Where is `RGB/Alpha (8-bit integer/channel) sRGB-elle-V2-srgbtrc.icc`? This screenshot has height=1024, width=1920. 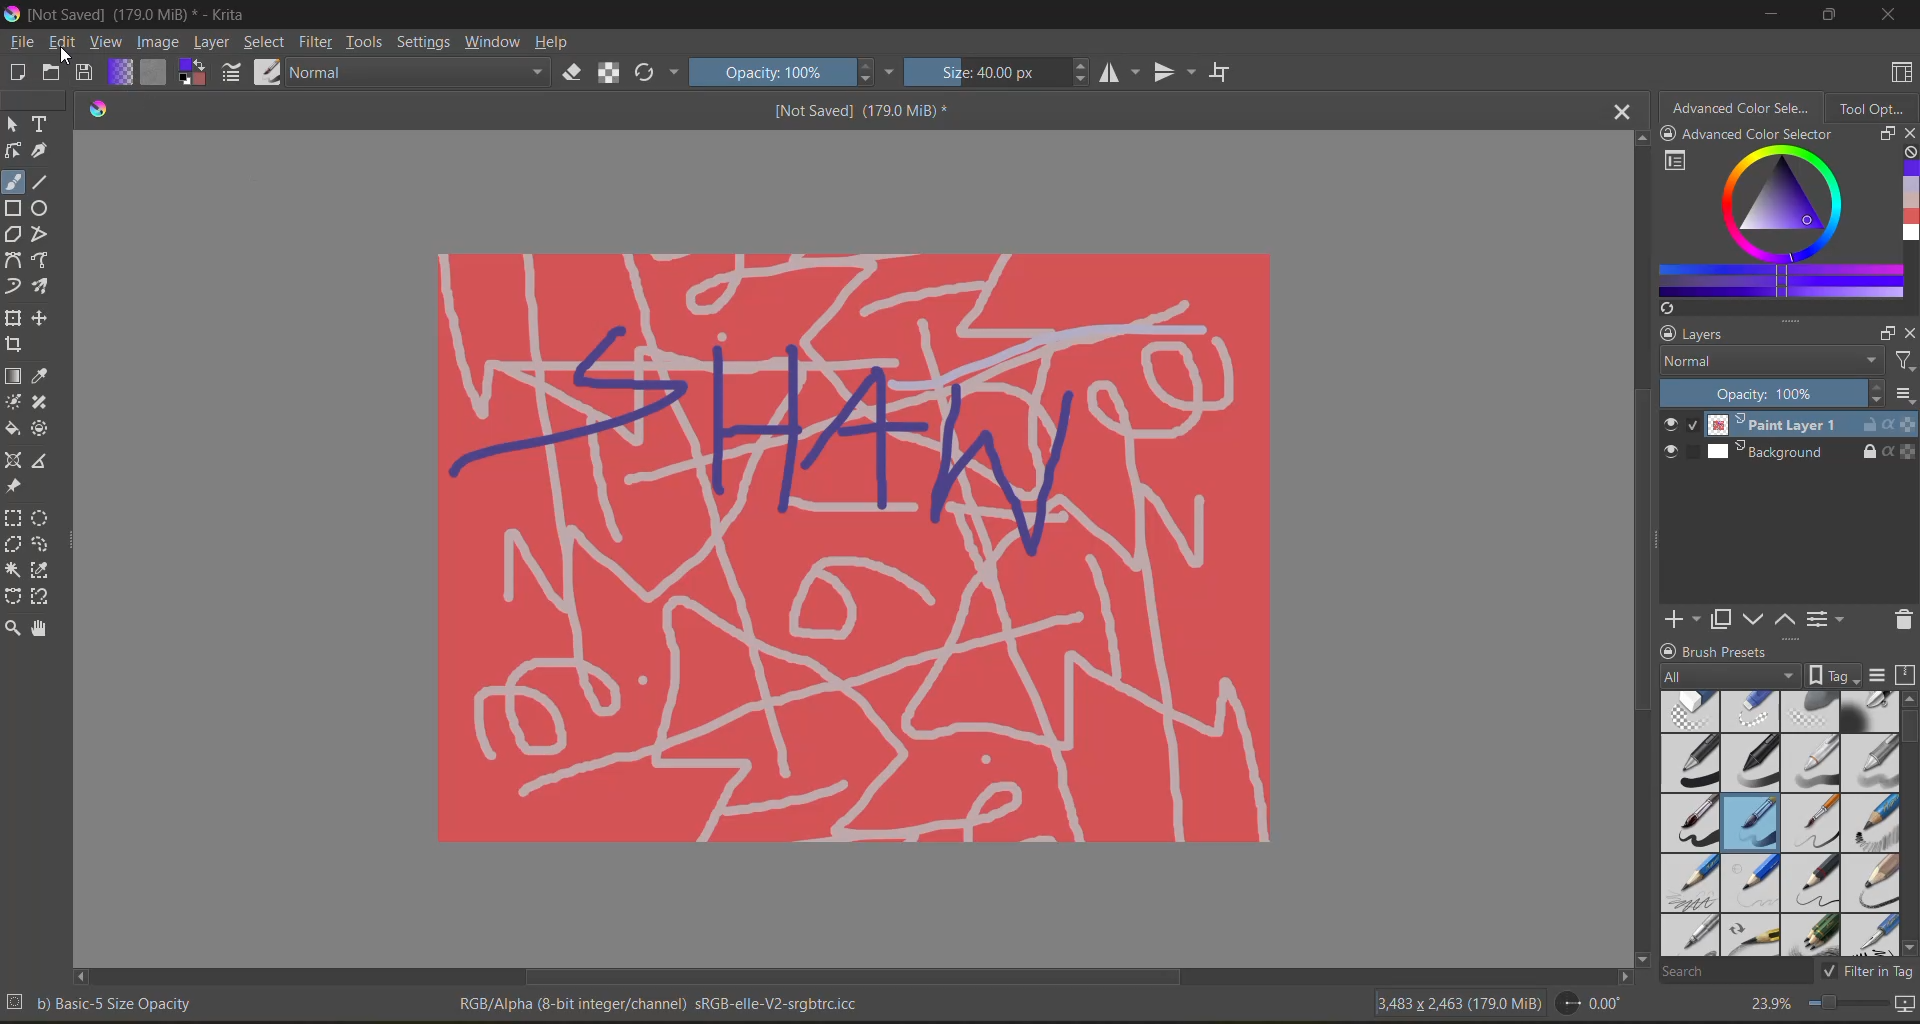
RGB/Alpha (8-bit integer/channel) sRGB-elle-V2-srgbtrc.icc is located at coordinates (660, 1005).